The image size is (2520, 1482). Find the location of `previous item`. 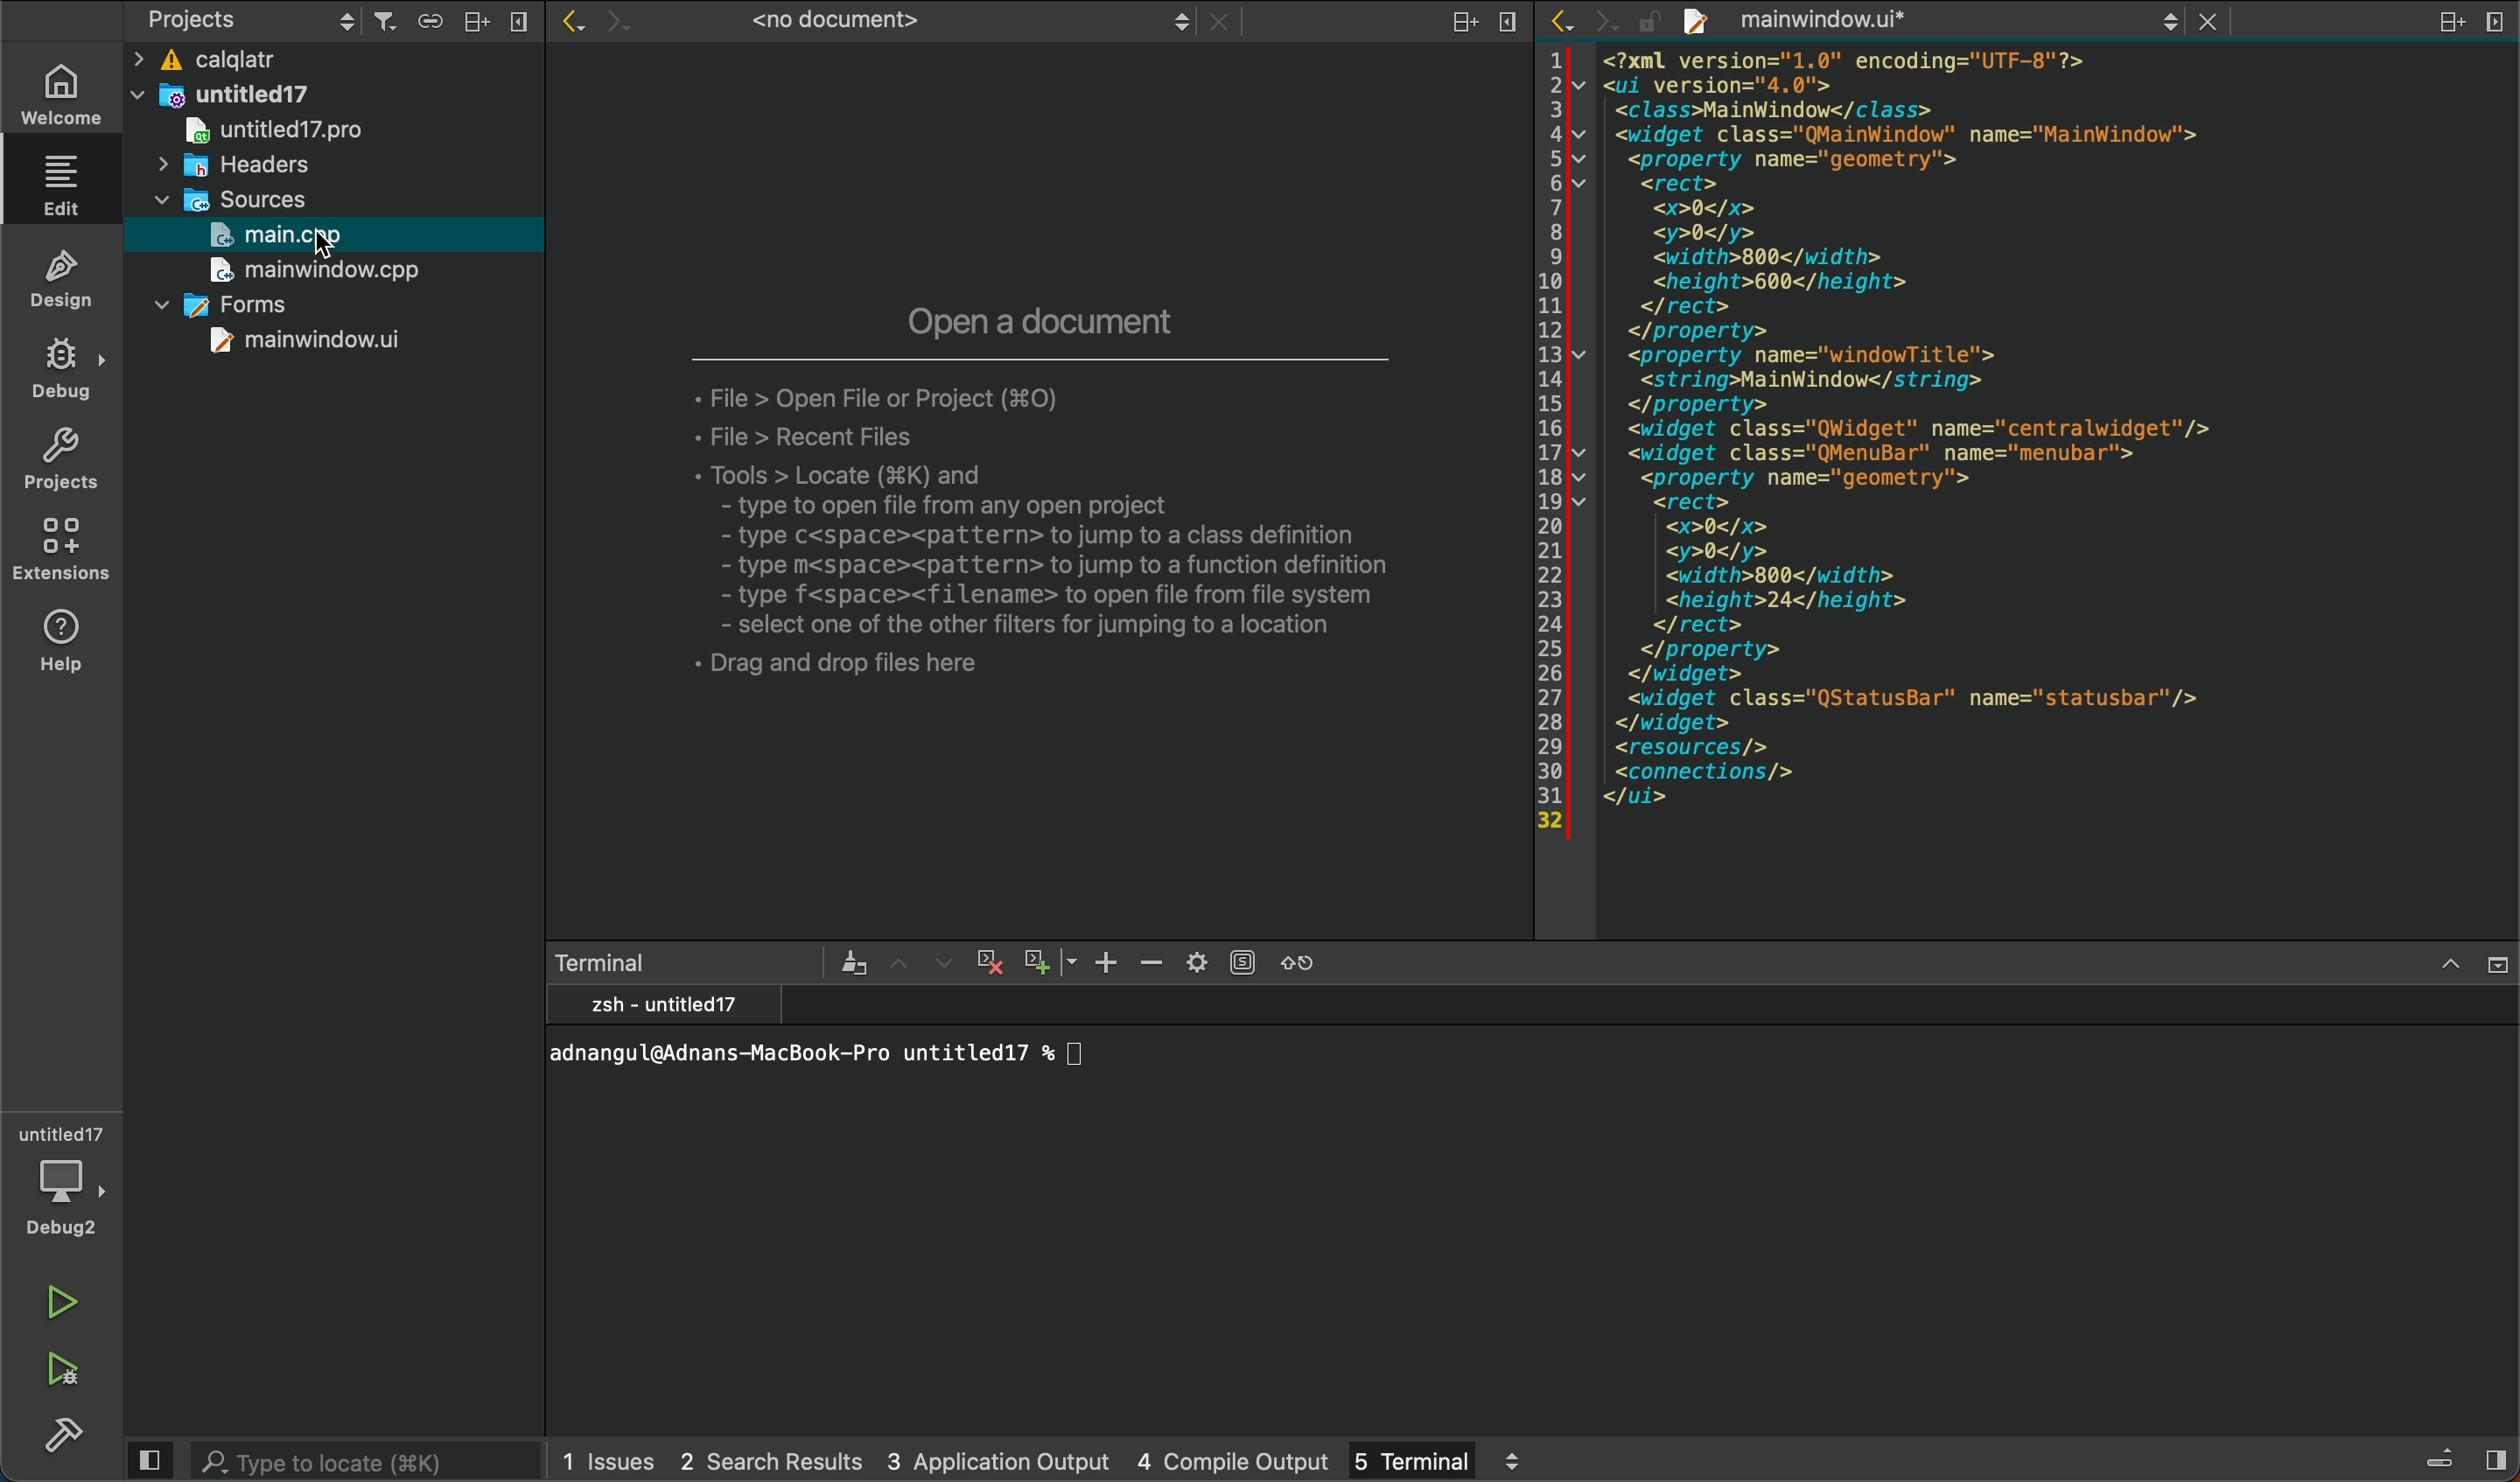

previous item is located at coordinates (903, 964).